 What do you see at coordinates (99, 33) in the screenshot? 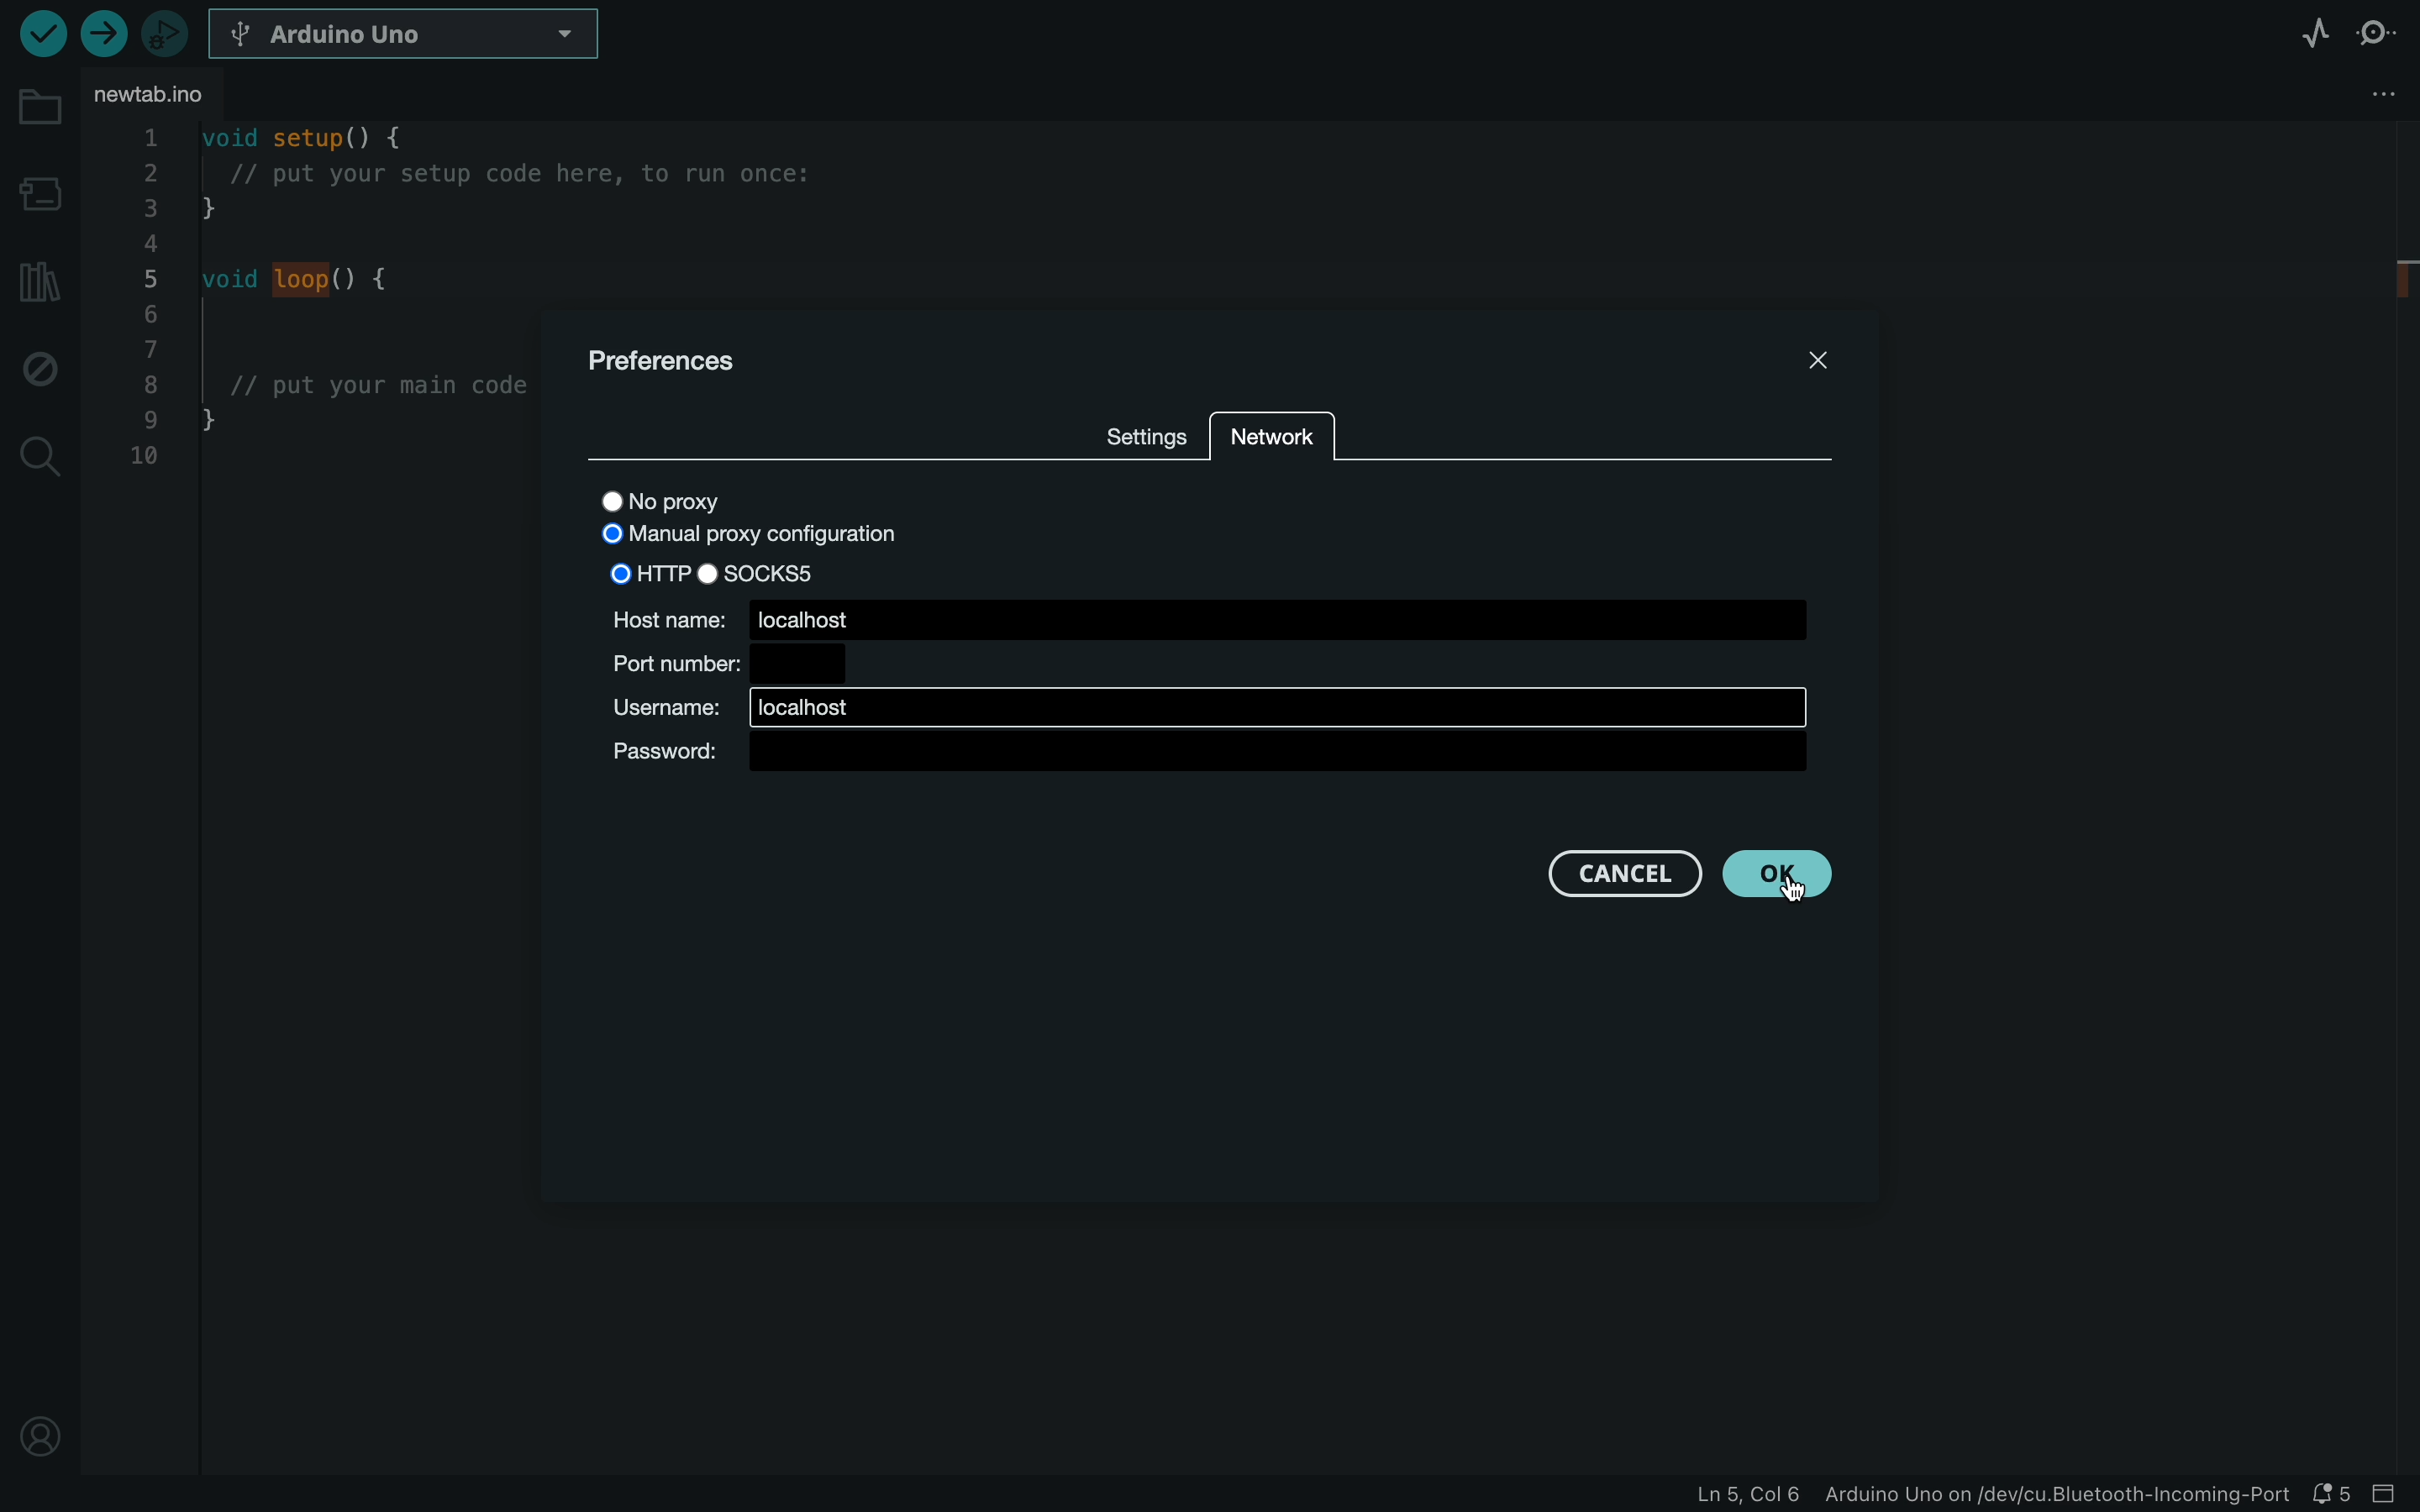
I see `upload` at bounding box center [99, 33].